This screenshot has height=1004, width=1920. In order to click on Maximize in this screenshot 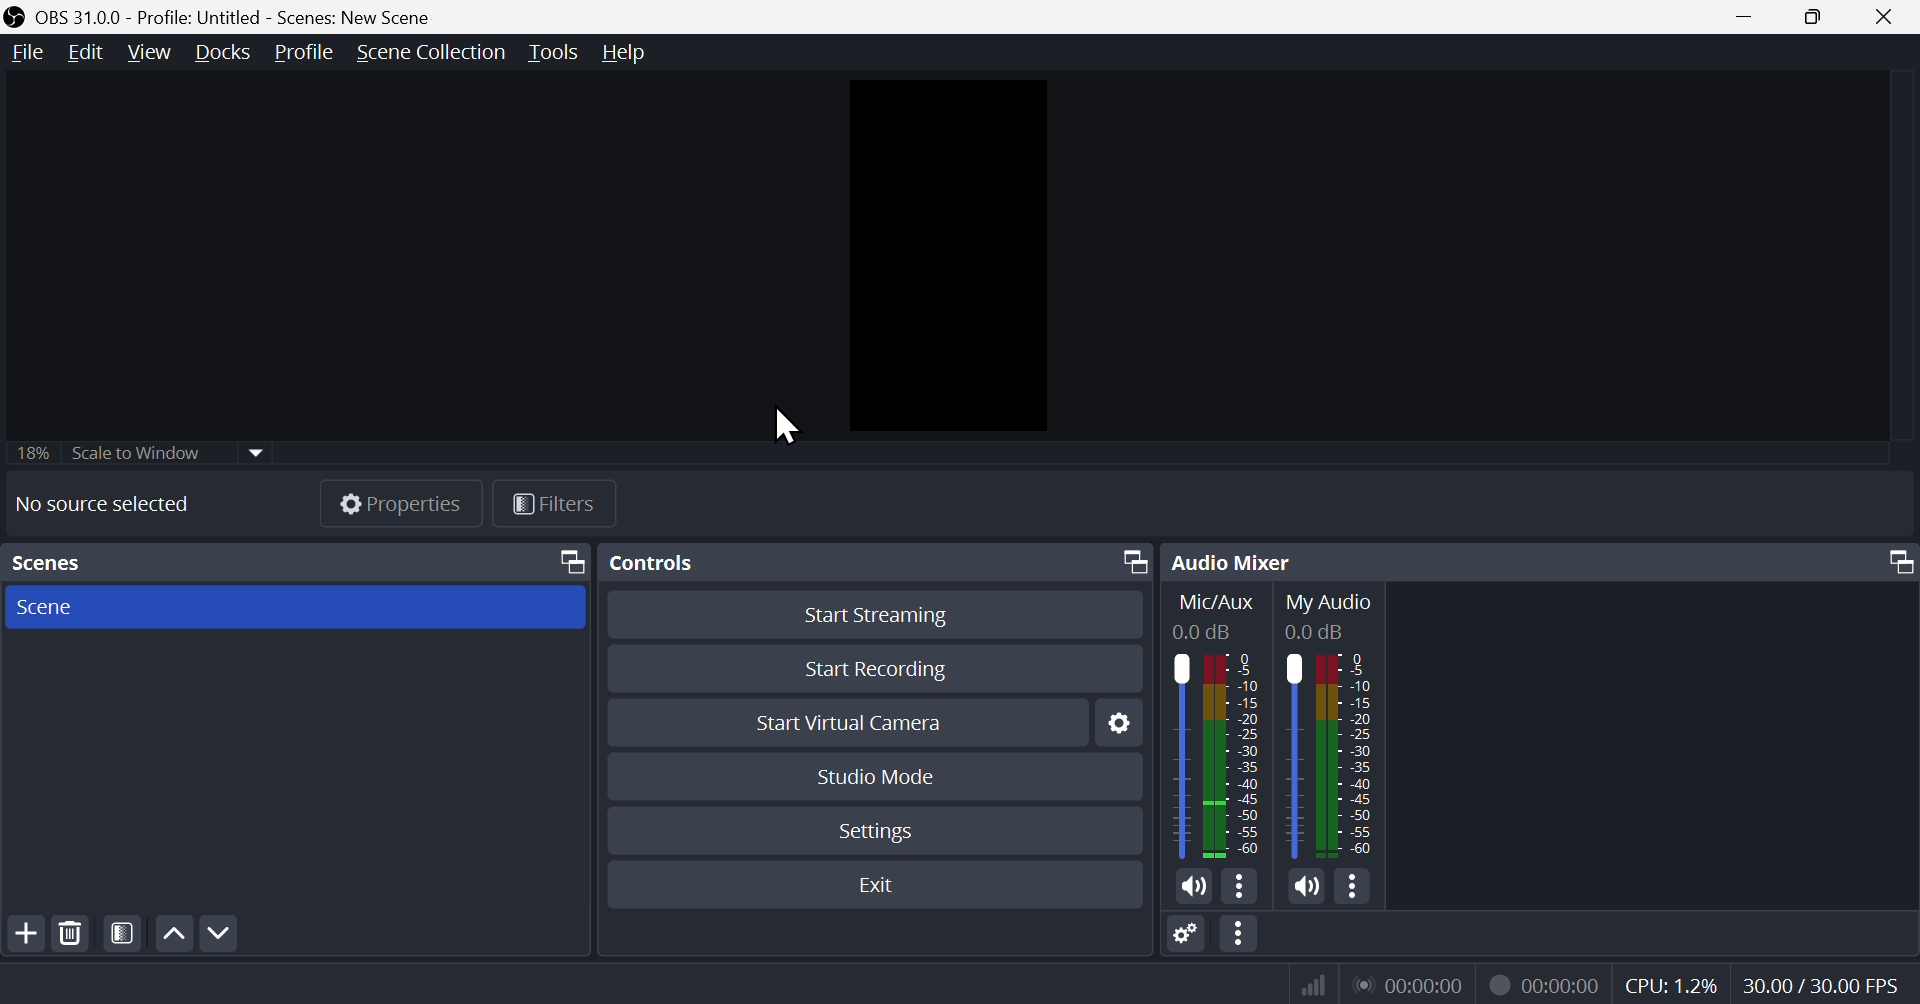, I will do `click(1815, 15)`.